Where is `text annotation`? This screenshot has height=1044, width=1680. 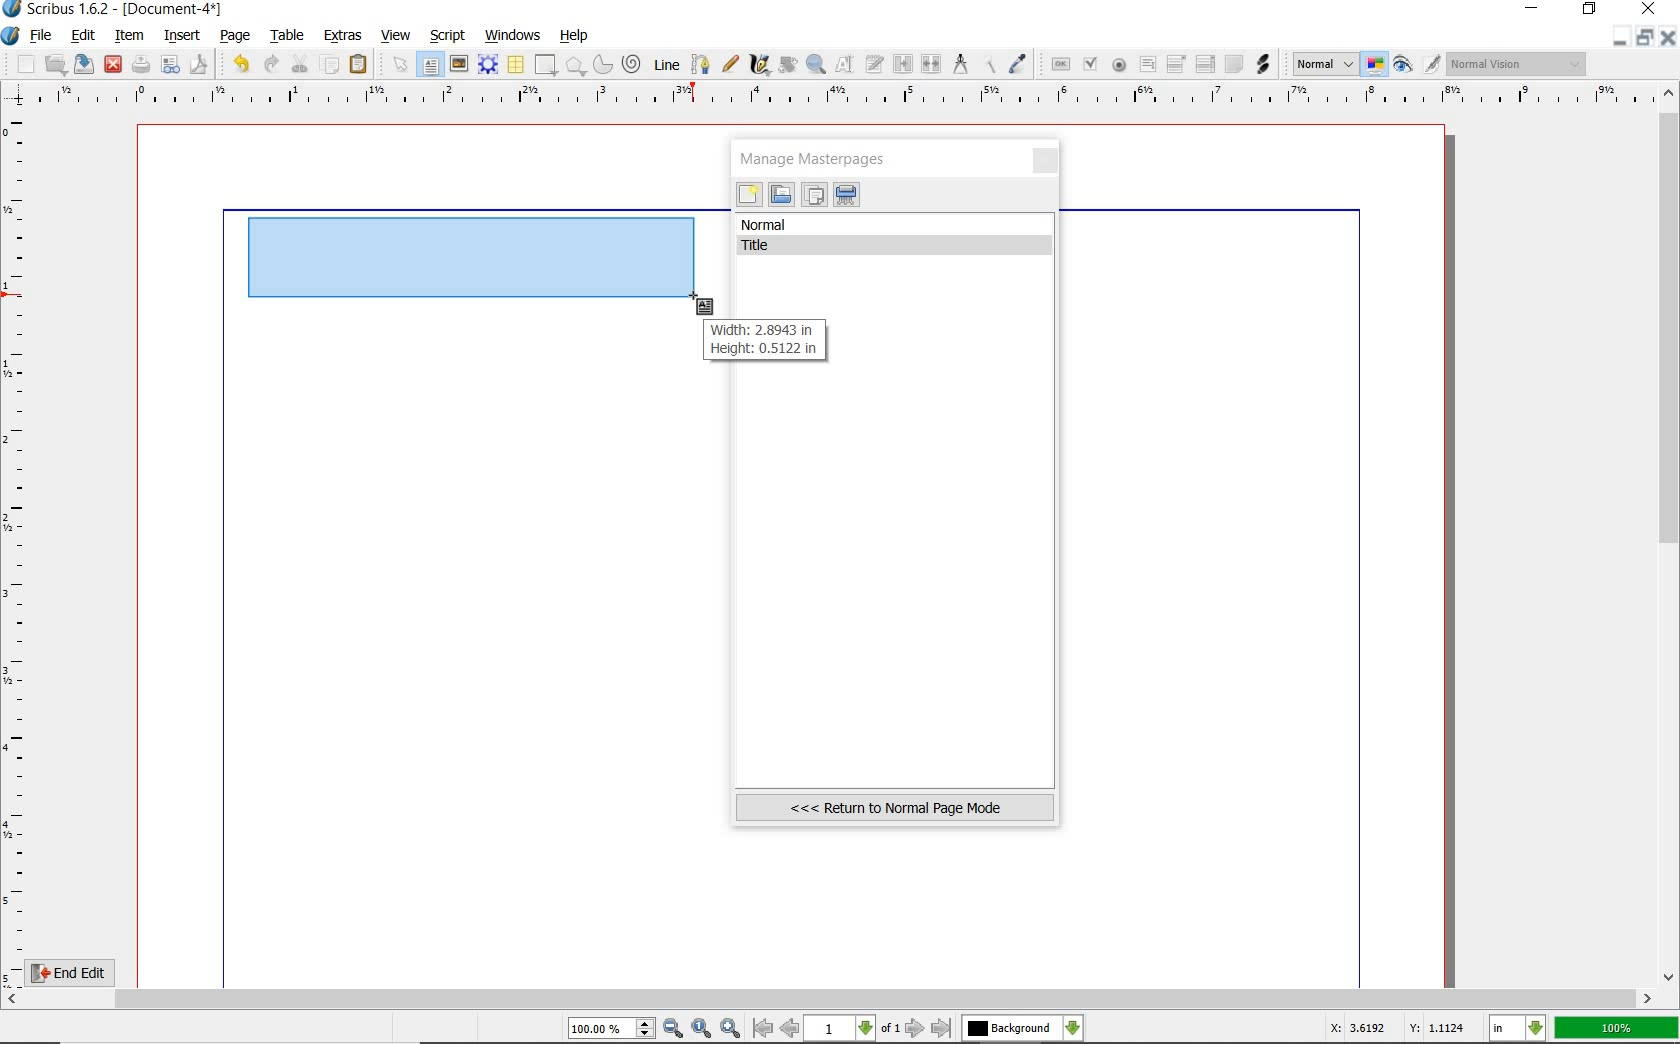 text annotation is located at coordinates (1233, 65).